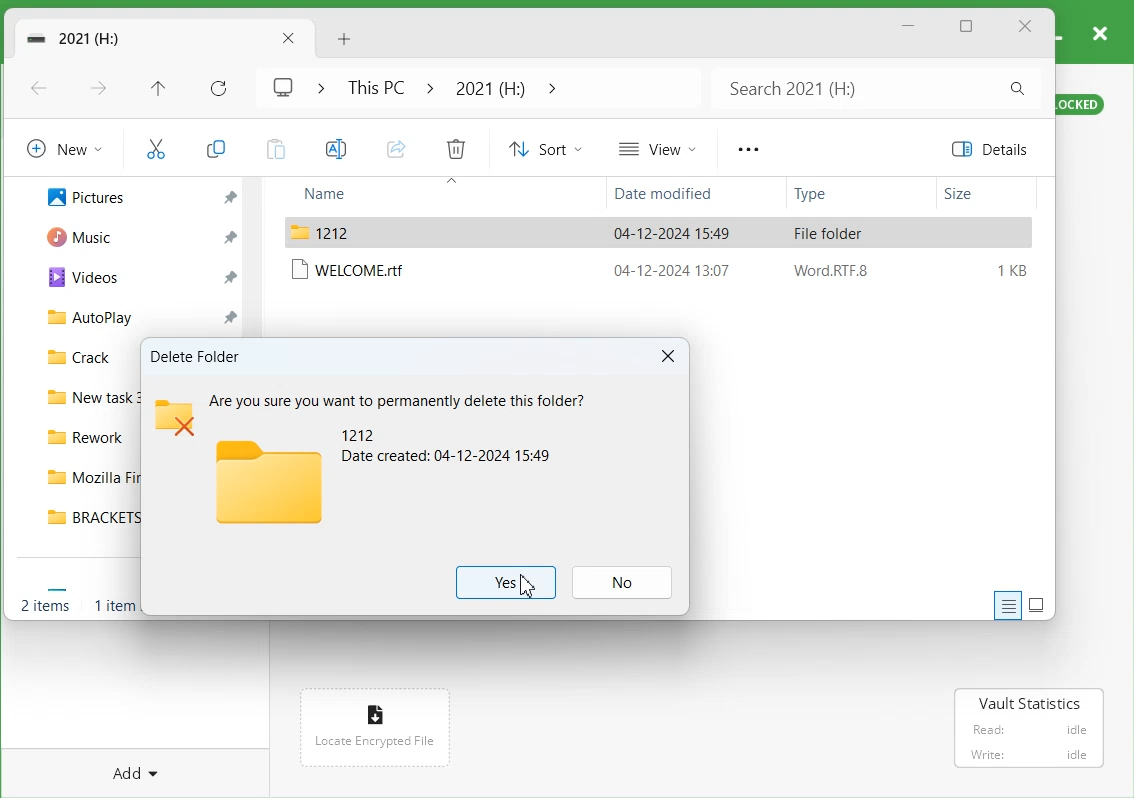  I want to click on More, so click(747, 149).